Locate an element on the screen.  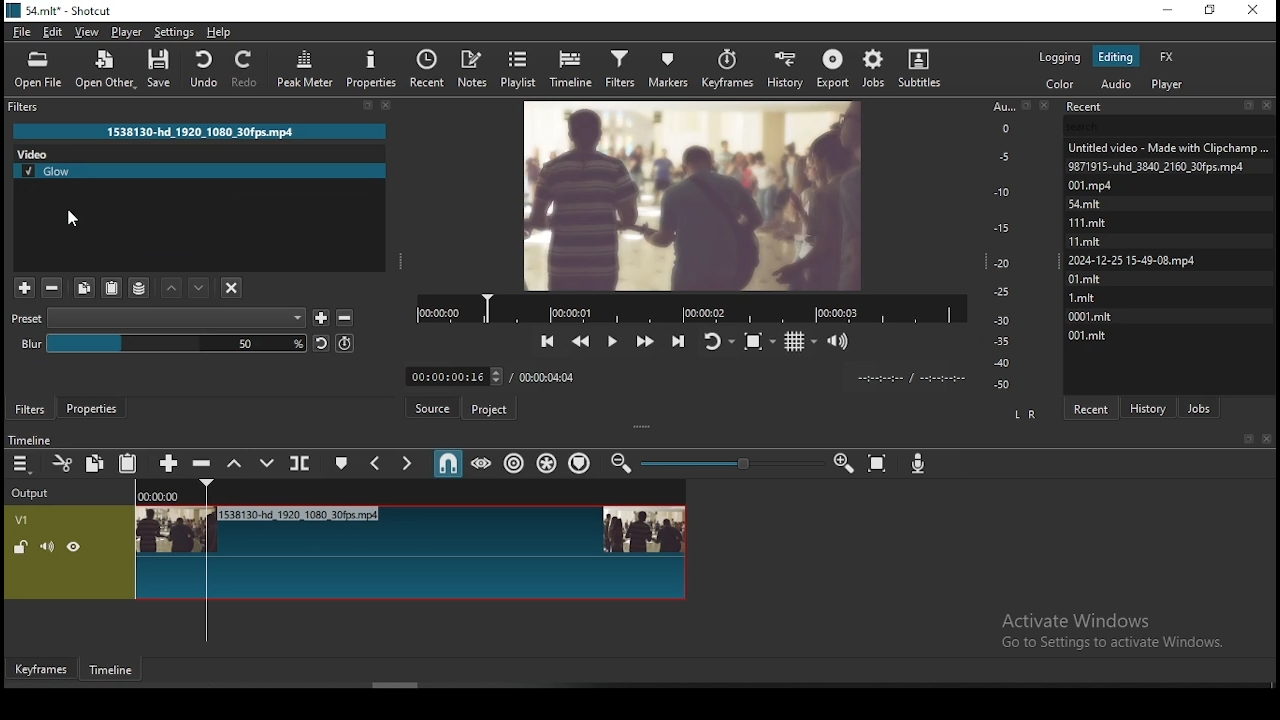
playlist is located at coordinates (523, 67).